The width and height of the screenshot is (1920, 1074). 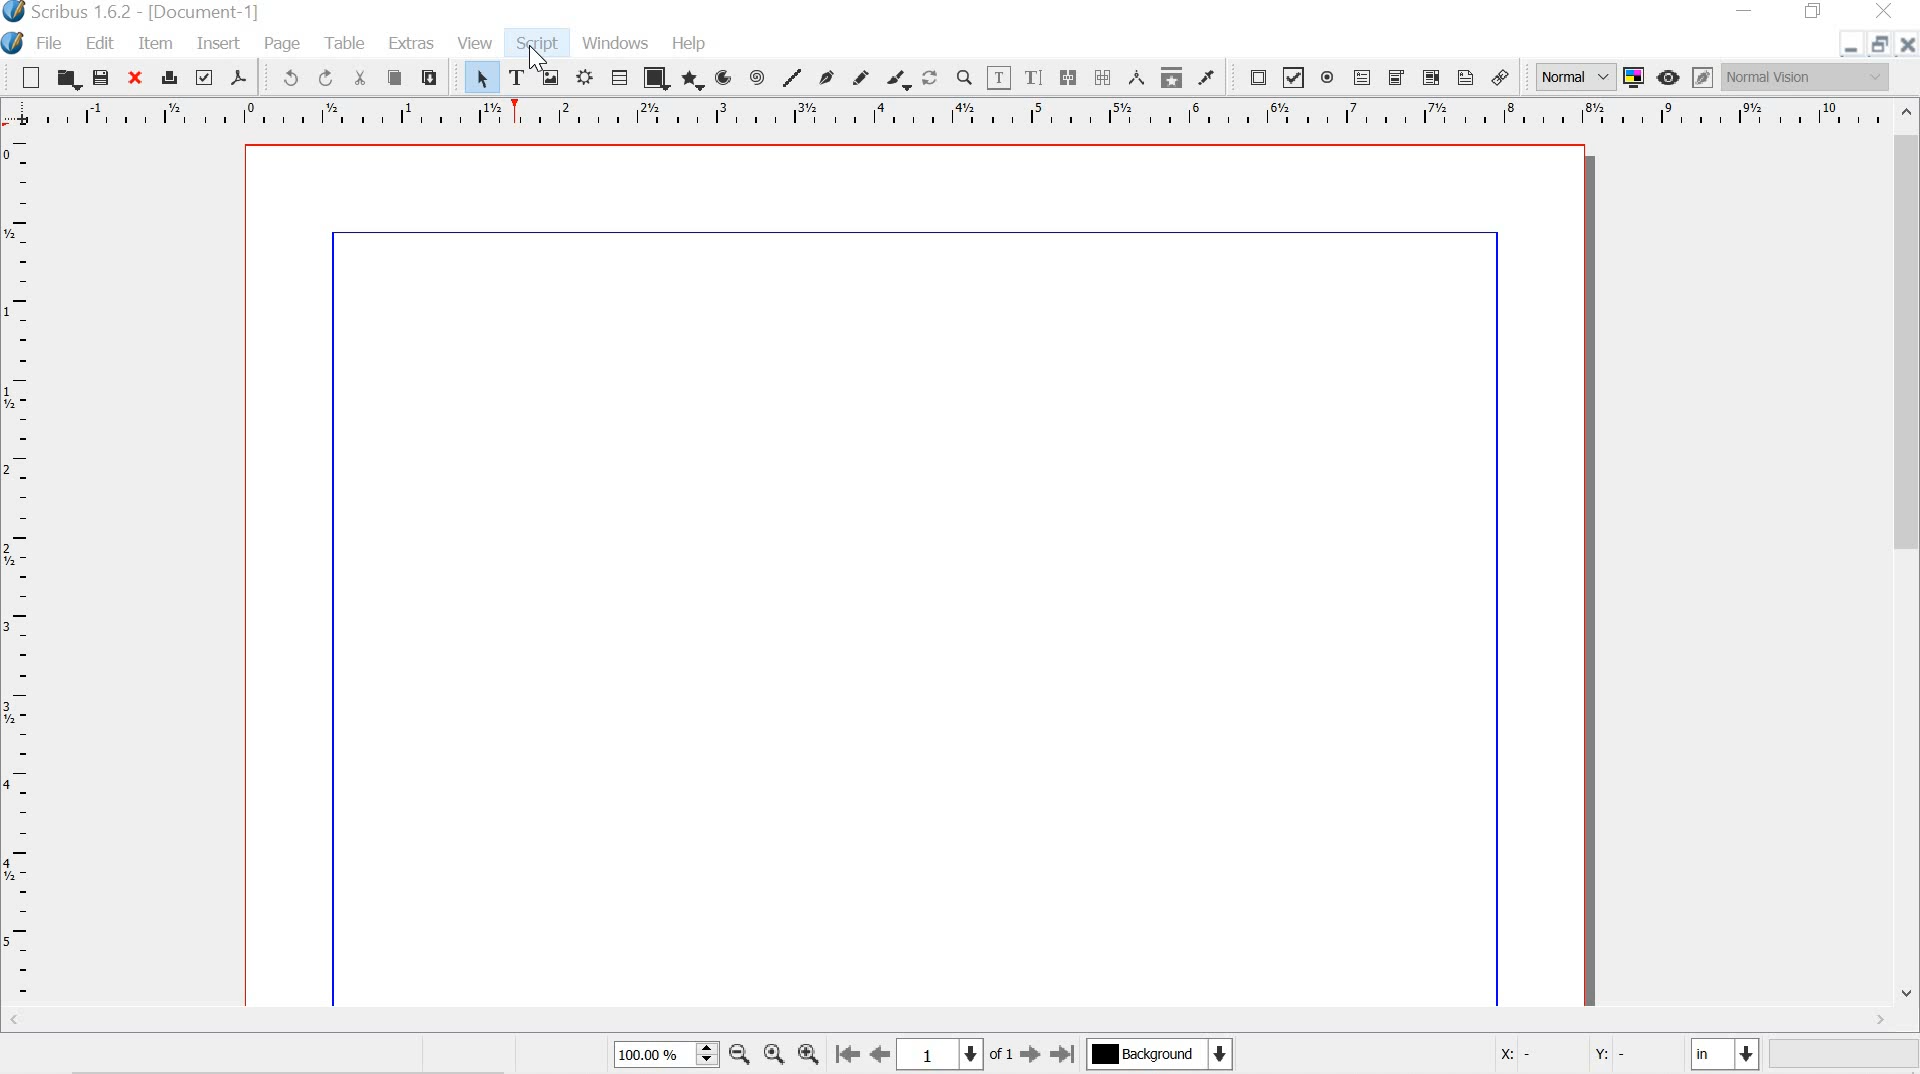 What do you see at coordinates (1363, 79) in the screenshot?
I see `pdf text field` at bounding box center [1363, 79].